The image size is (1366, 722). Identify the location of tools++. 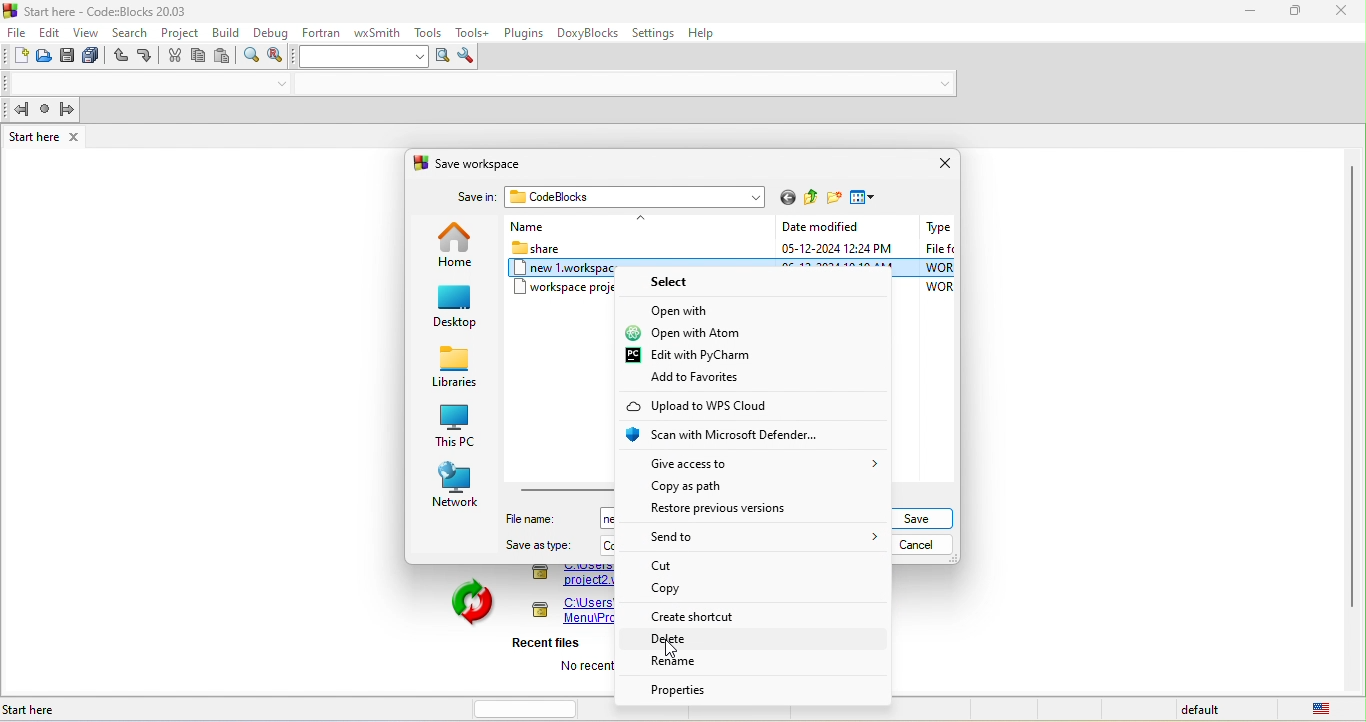
(474, 32).